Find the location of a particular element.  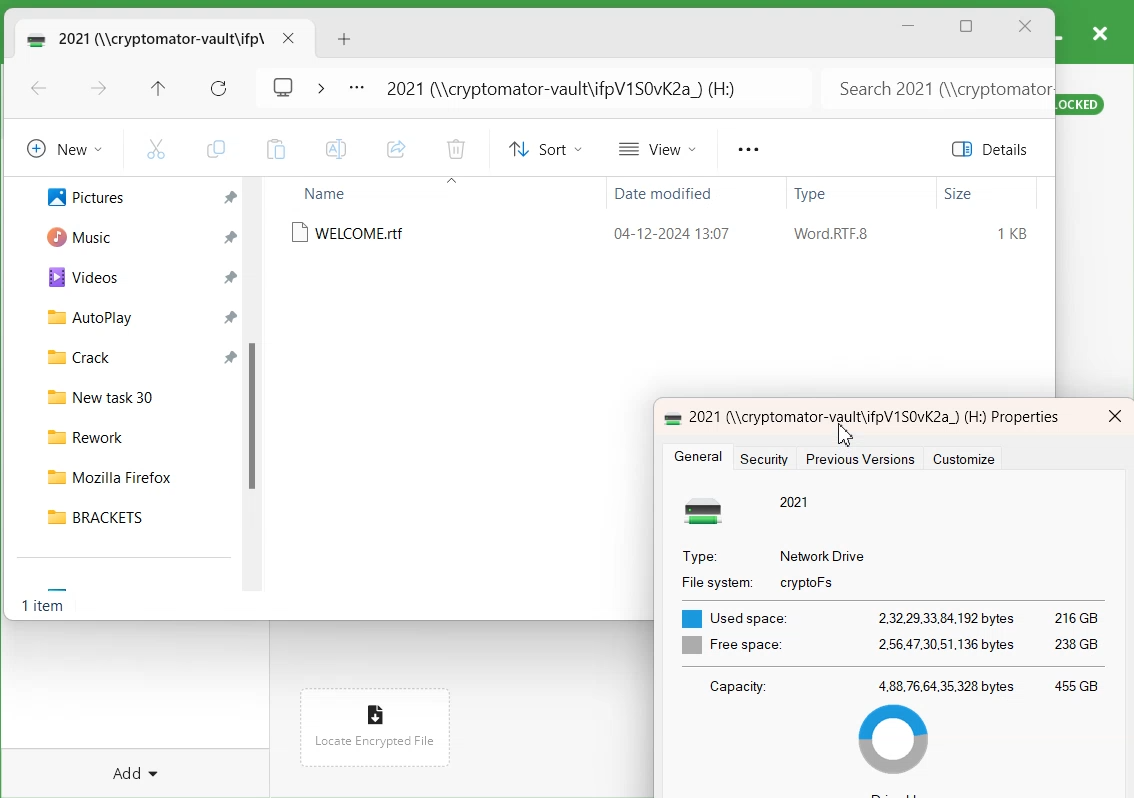

Name is located at coordinates (328, 193).